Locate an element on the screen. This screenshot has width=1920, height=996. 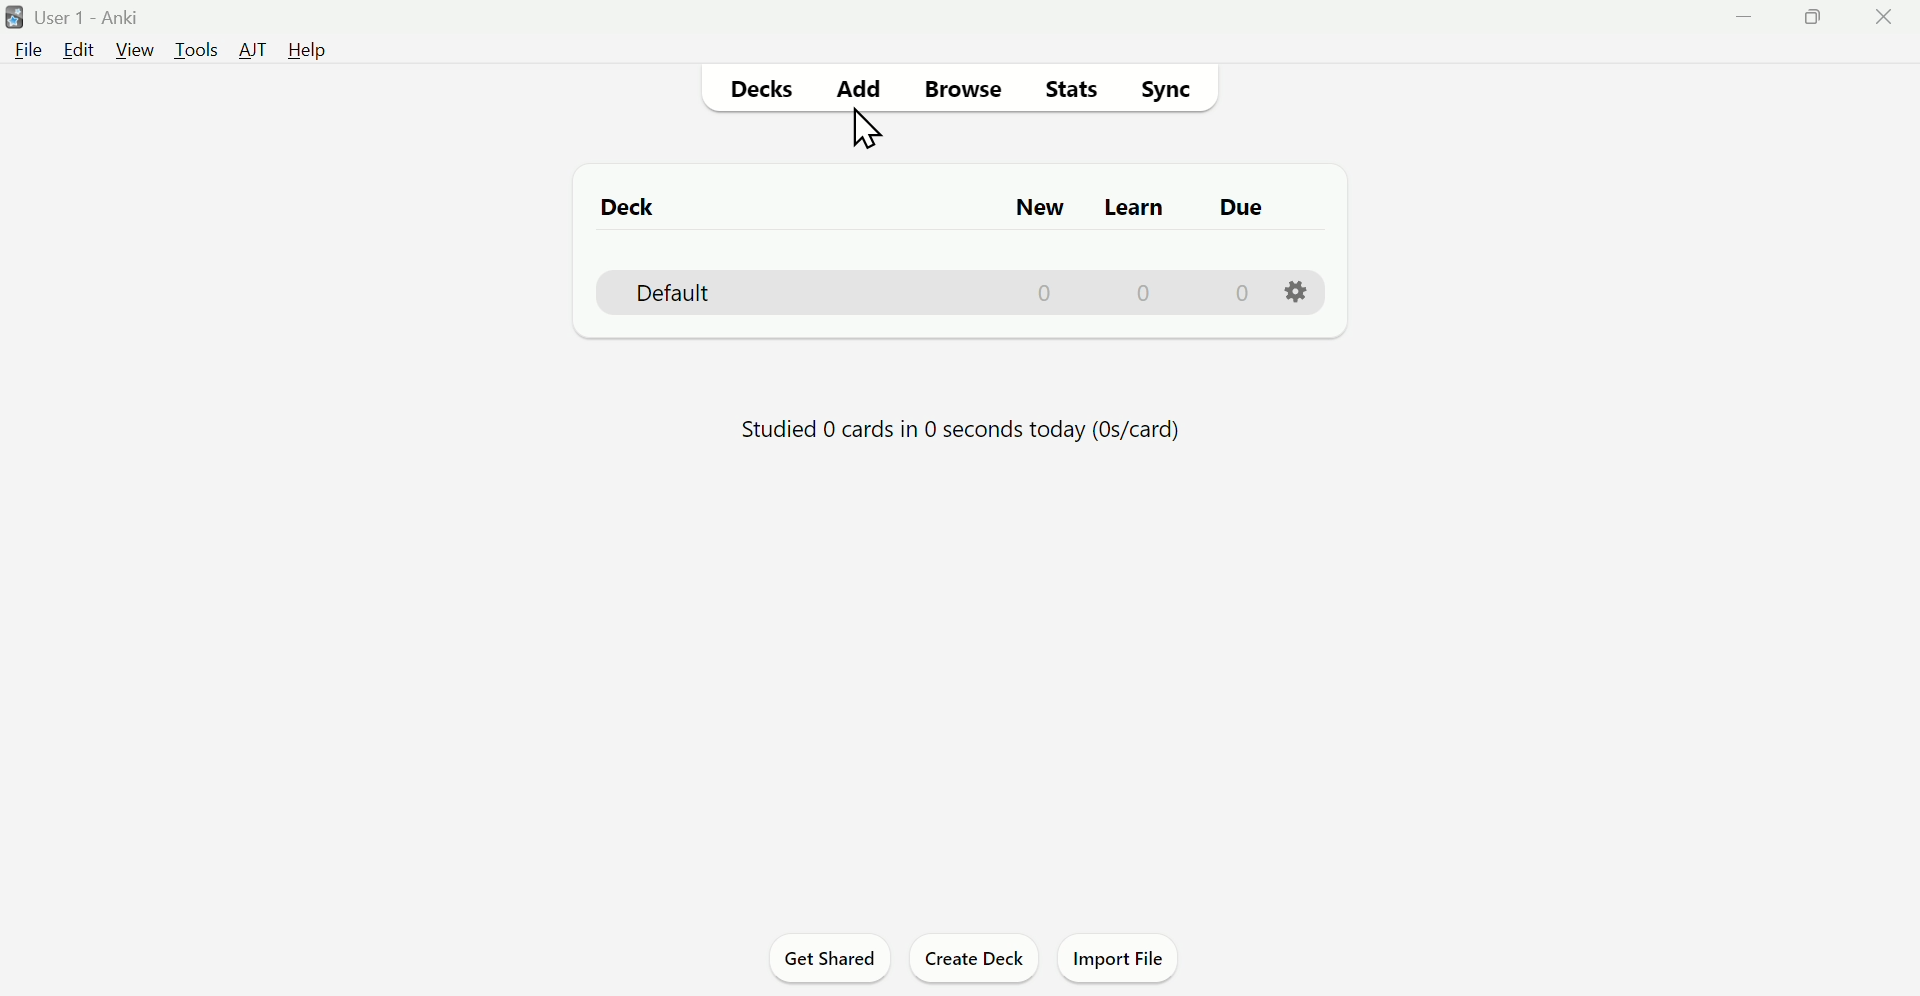
Minimize is located at coordinates (1745, 18).